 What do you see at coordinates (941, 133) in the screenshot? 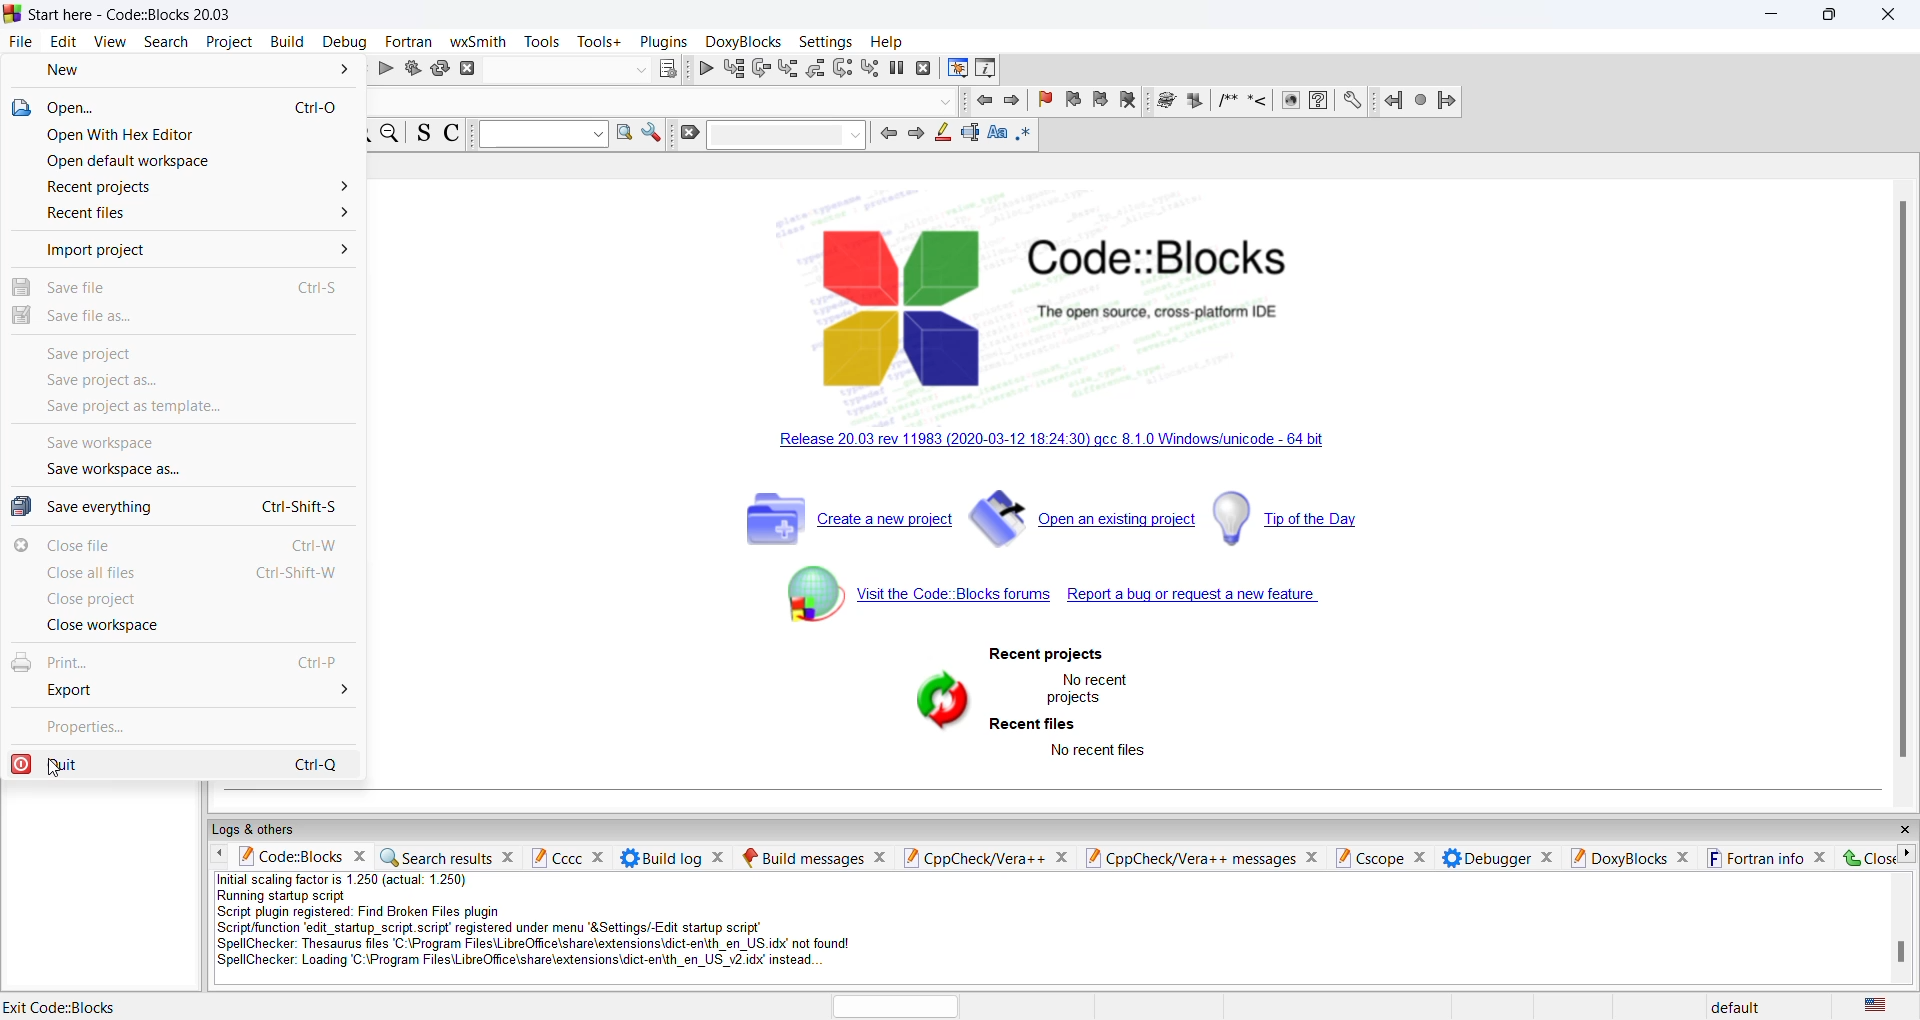
I see `highlight` at bounding box center [941, 133].